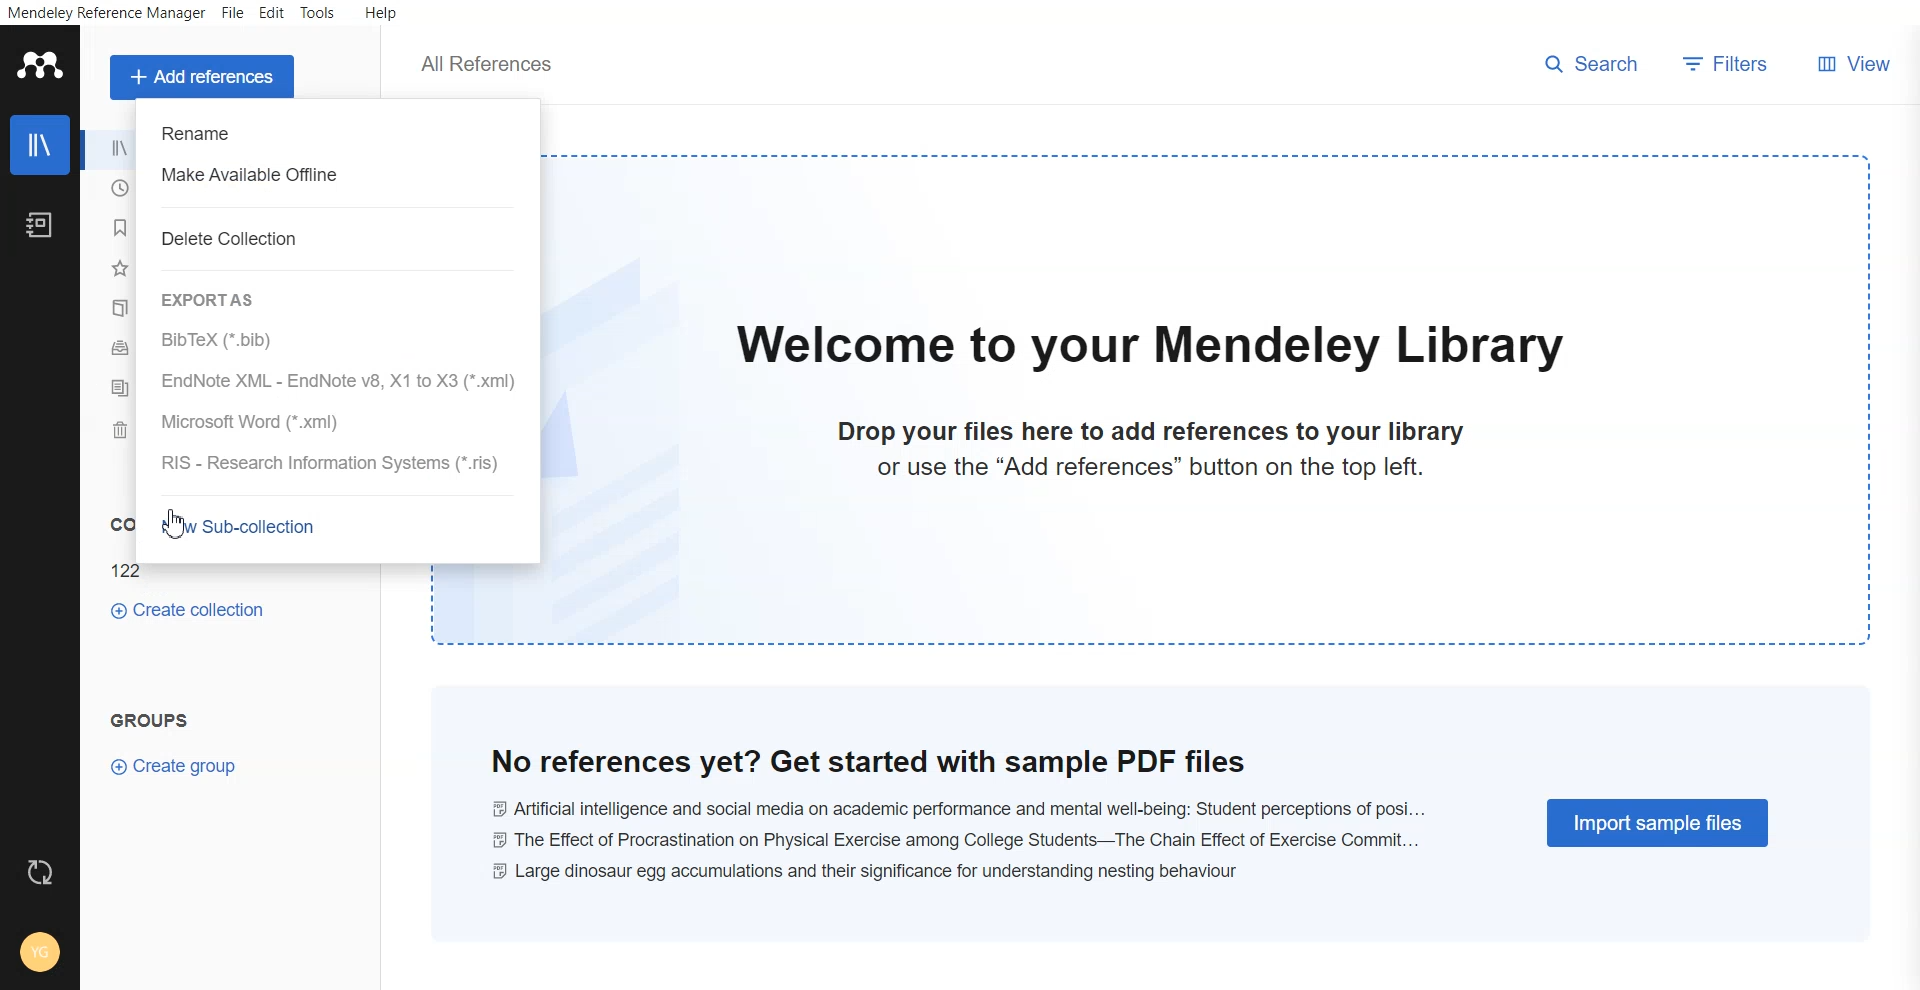  What do you see at coordinates (228, 338) in the screenshot?
I see `Bibtex` at bounding box center [228, 338].